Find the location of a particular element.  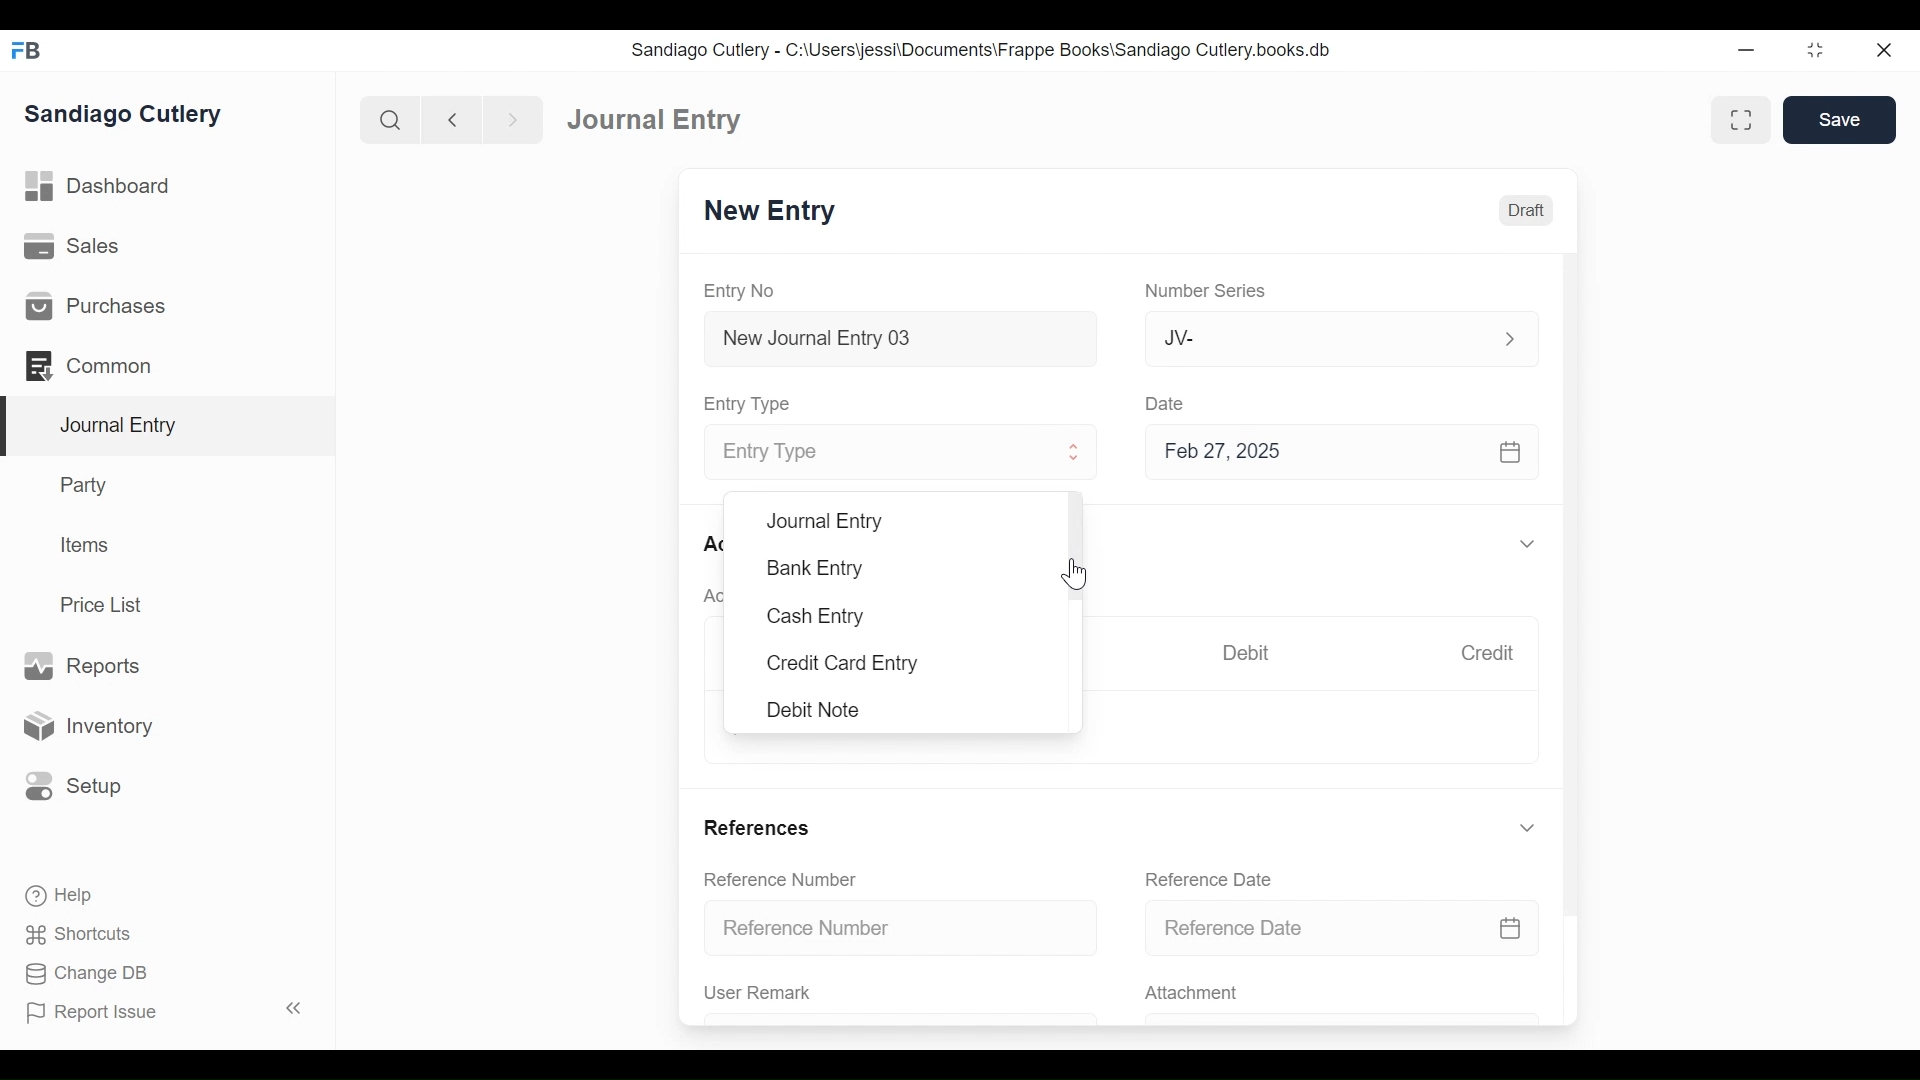

References is located at coordinates (760, 829).